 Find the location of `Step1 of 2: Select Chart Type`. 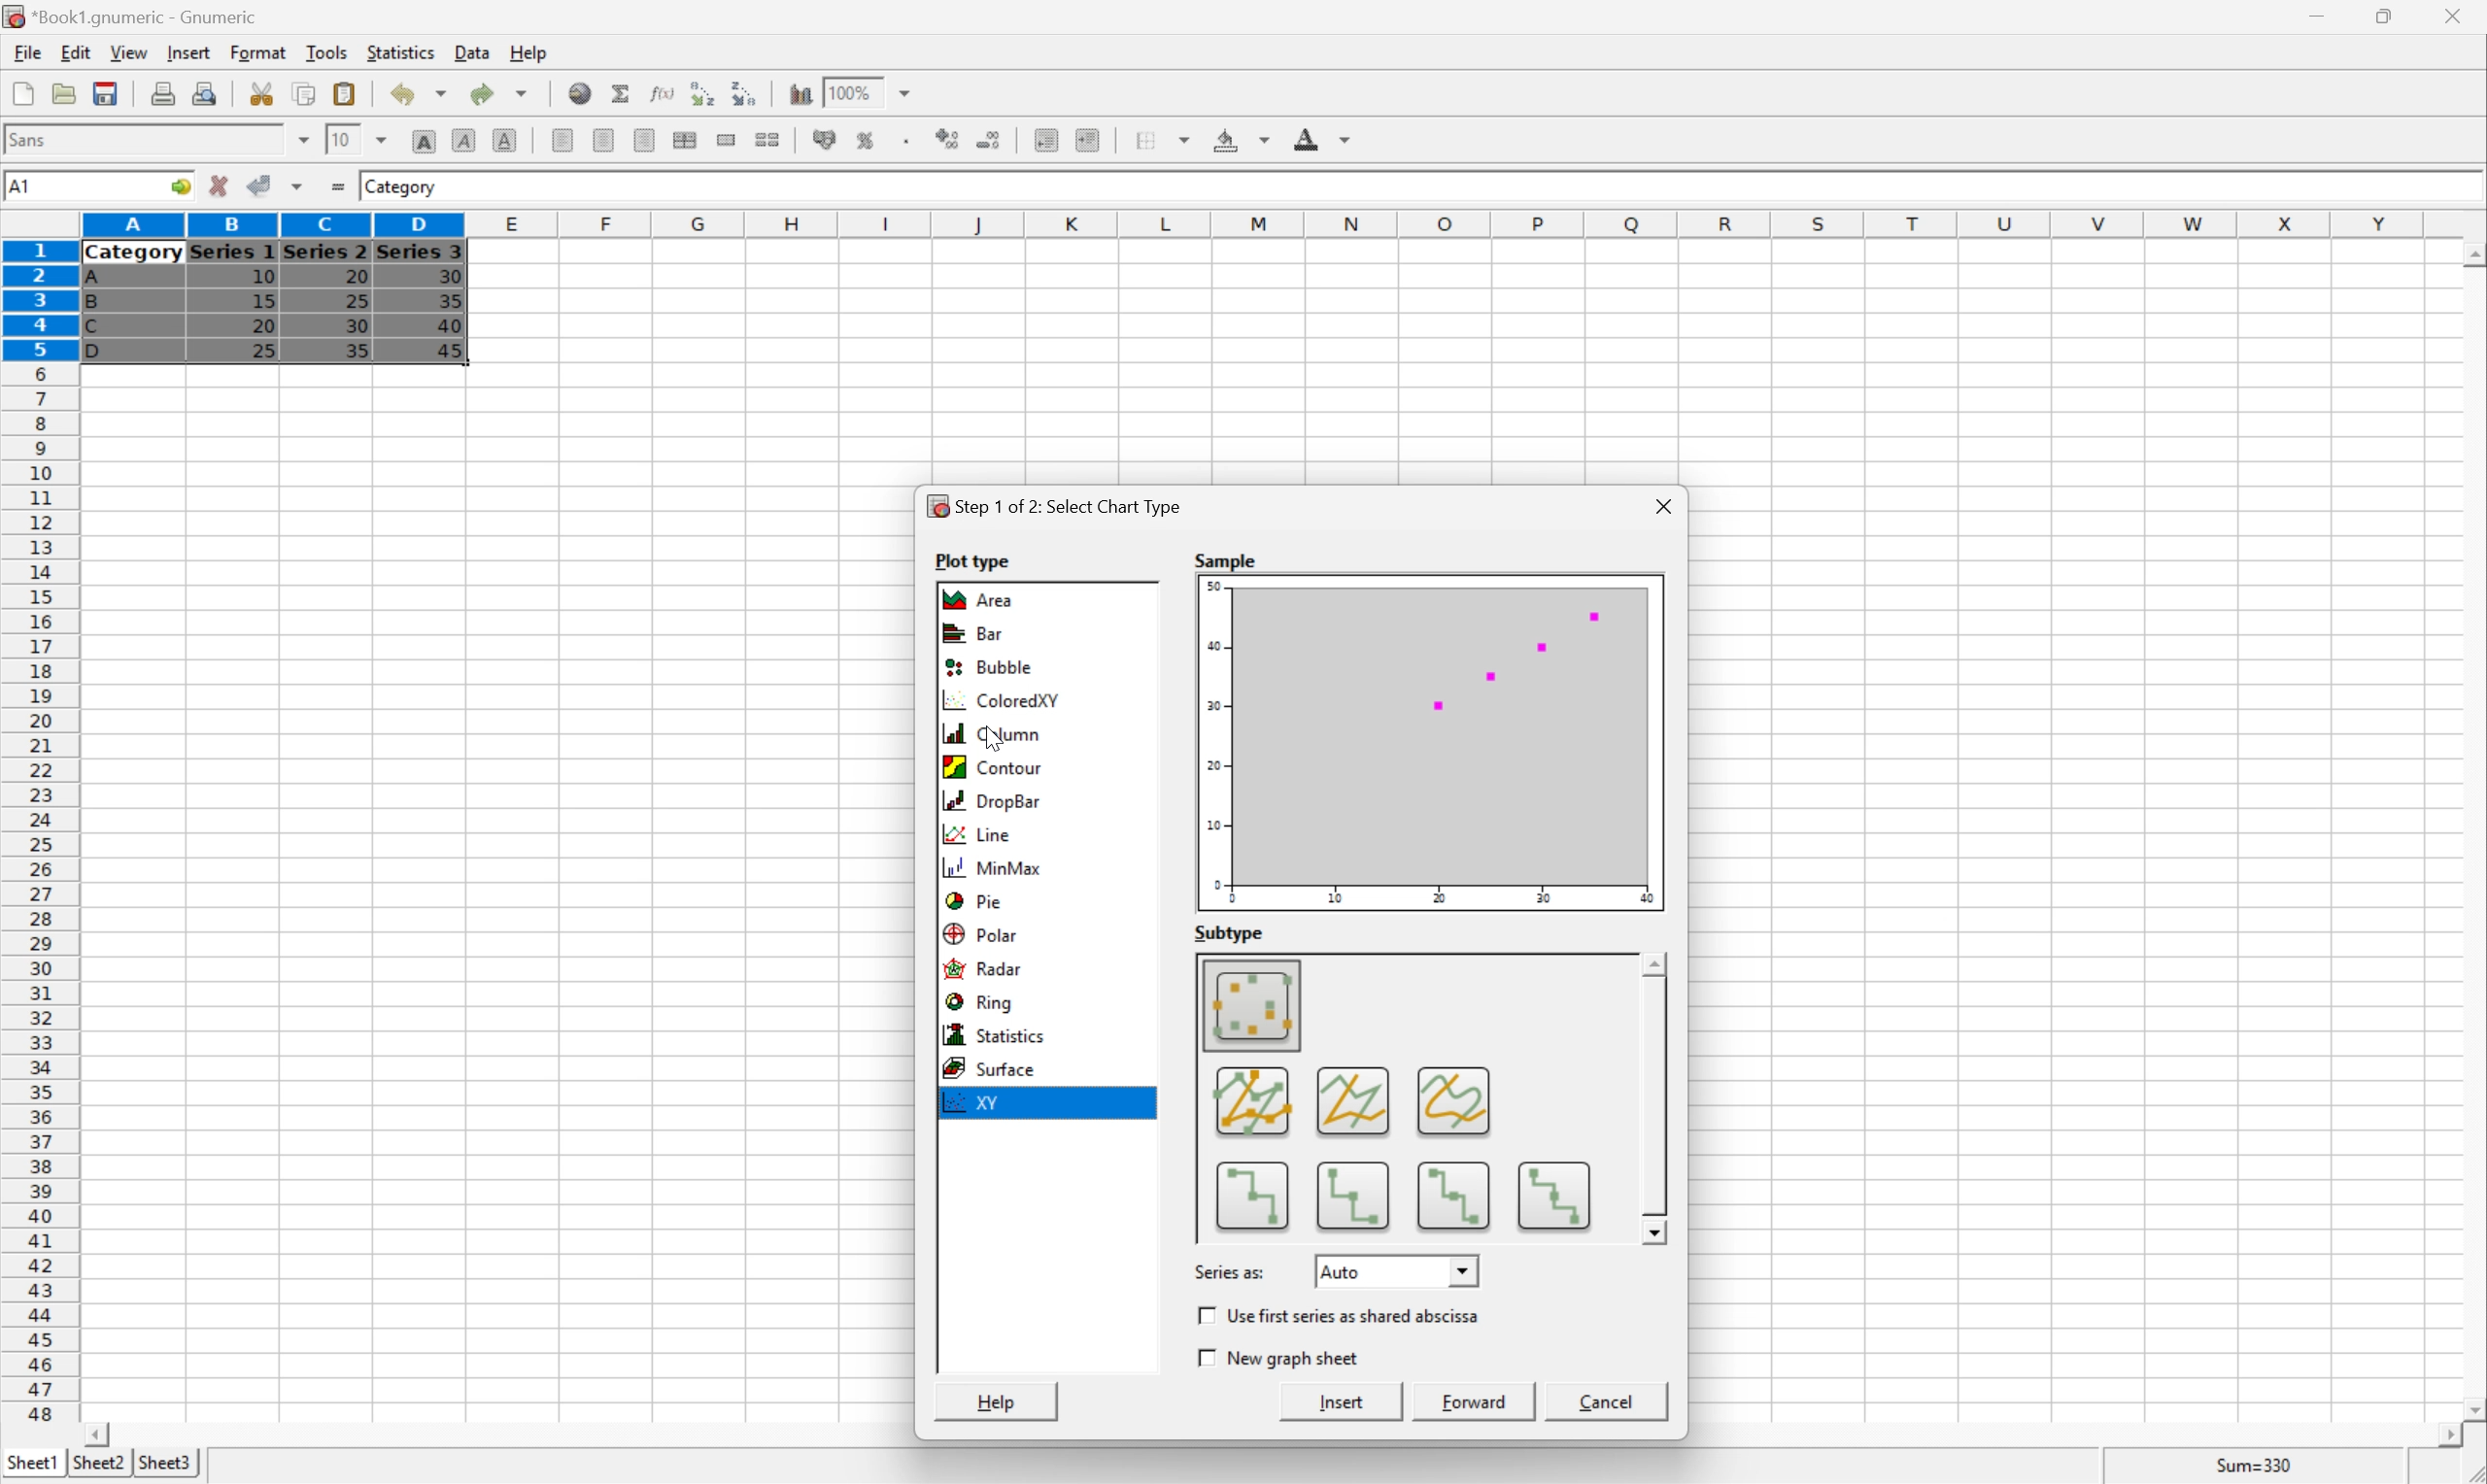

Step1 of 2: Select Chart Type is located at coordinates (1053, 505).